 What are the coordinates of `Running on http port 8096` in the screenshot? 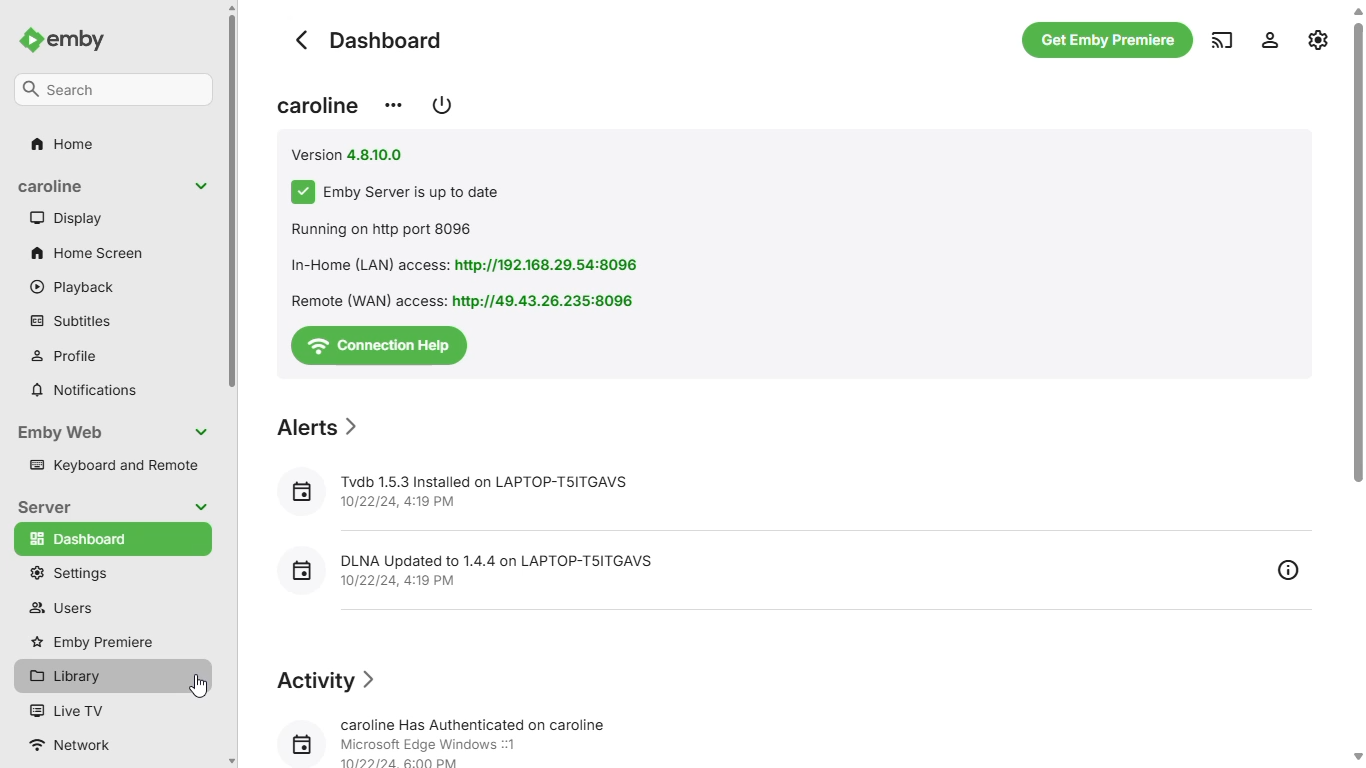 It's located at (386, 230).